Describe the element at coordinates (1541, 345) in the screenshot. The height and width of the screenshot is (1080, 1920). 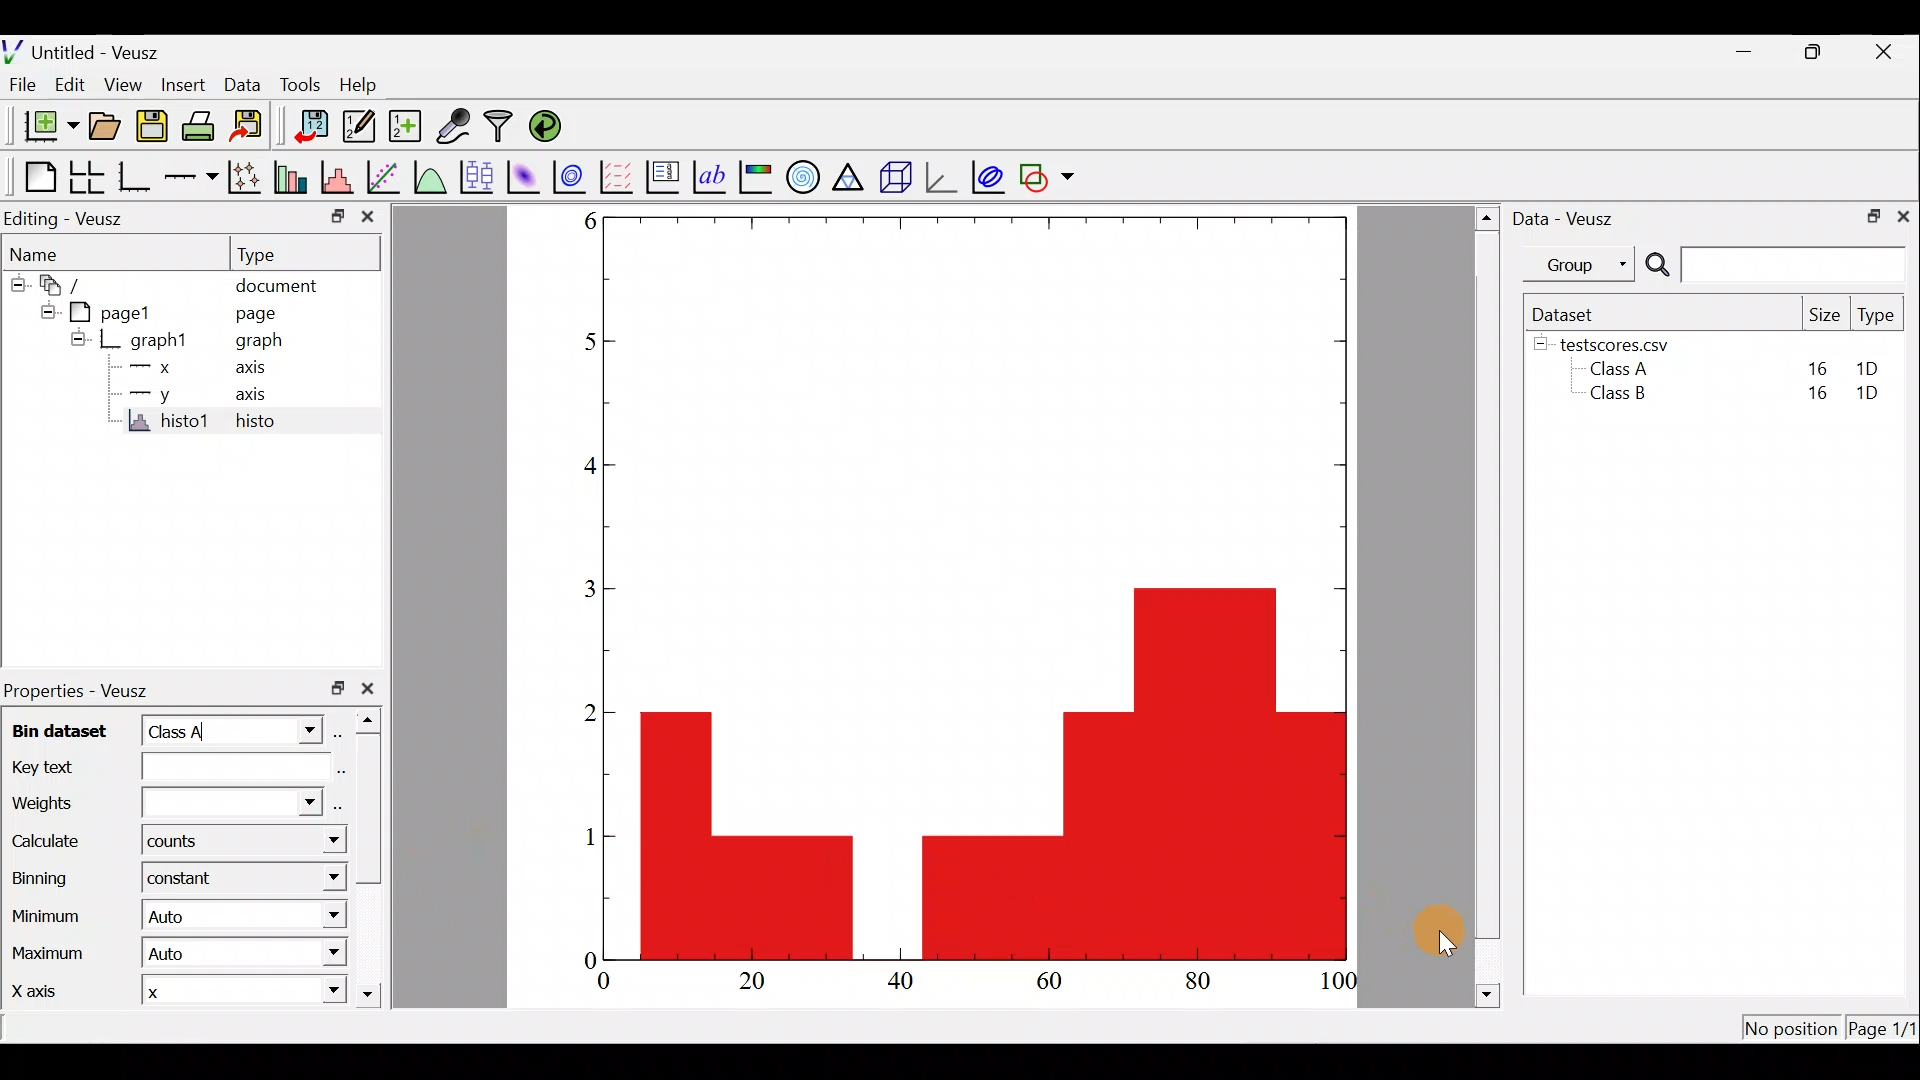
I see `hide` at that location.